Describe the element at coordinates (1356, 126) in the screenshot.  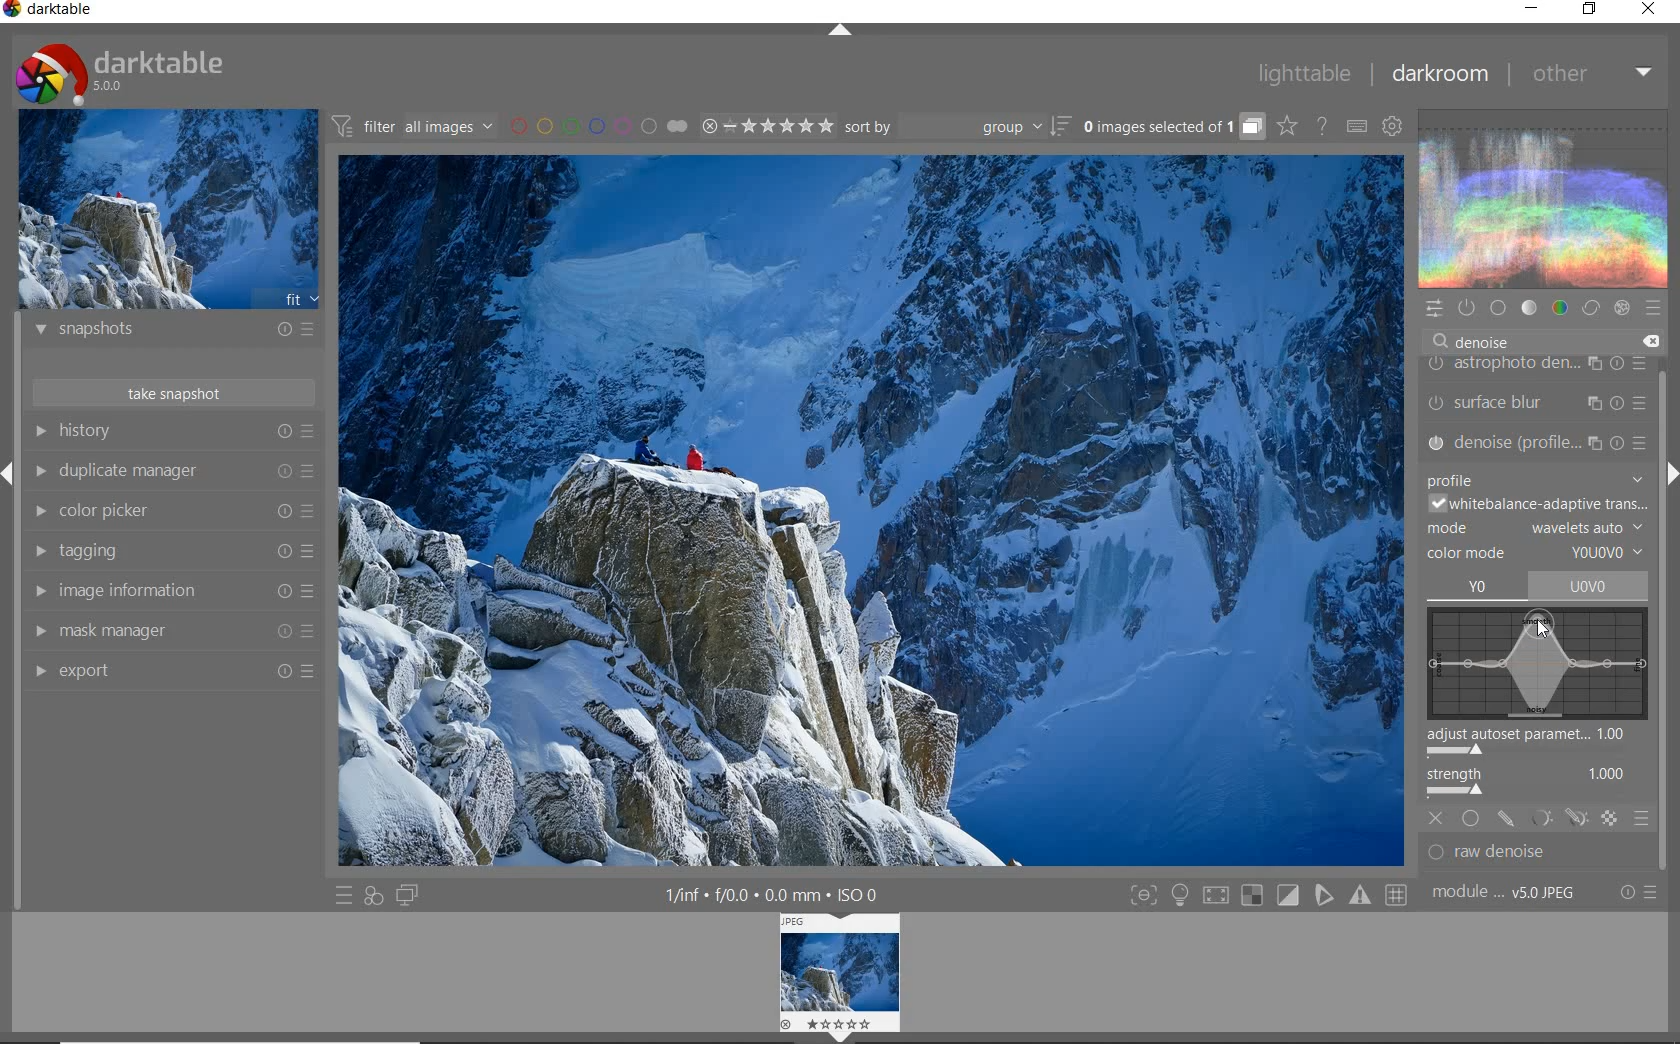
I see `set keyboard shortcuts` at that location.